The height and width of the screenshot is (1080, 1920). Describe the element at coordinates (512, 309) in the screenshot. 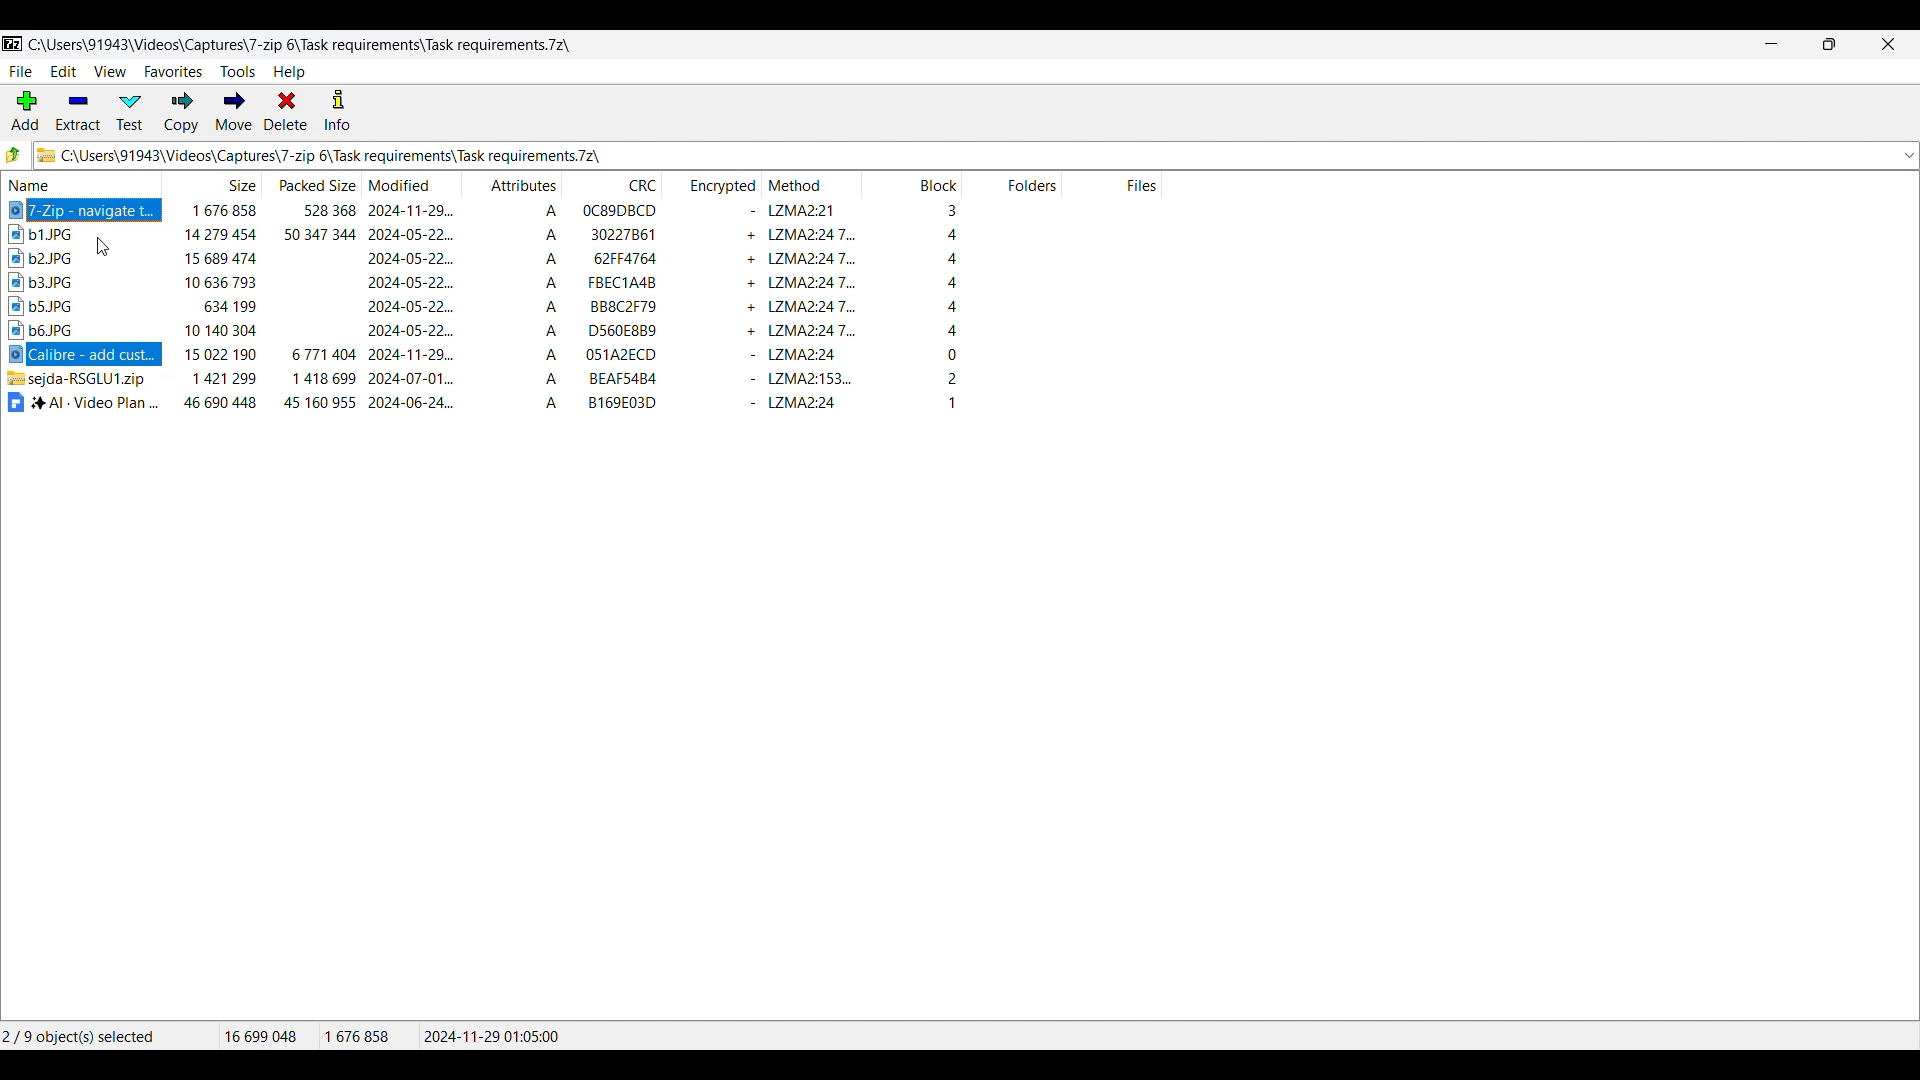

I see `Attributes` at that location.